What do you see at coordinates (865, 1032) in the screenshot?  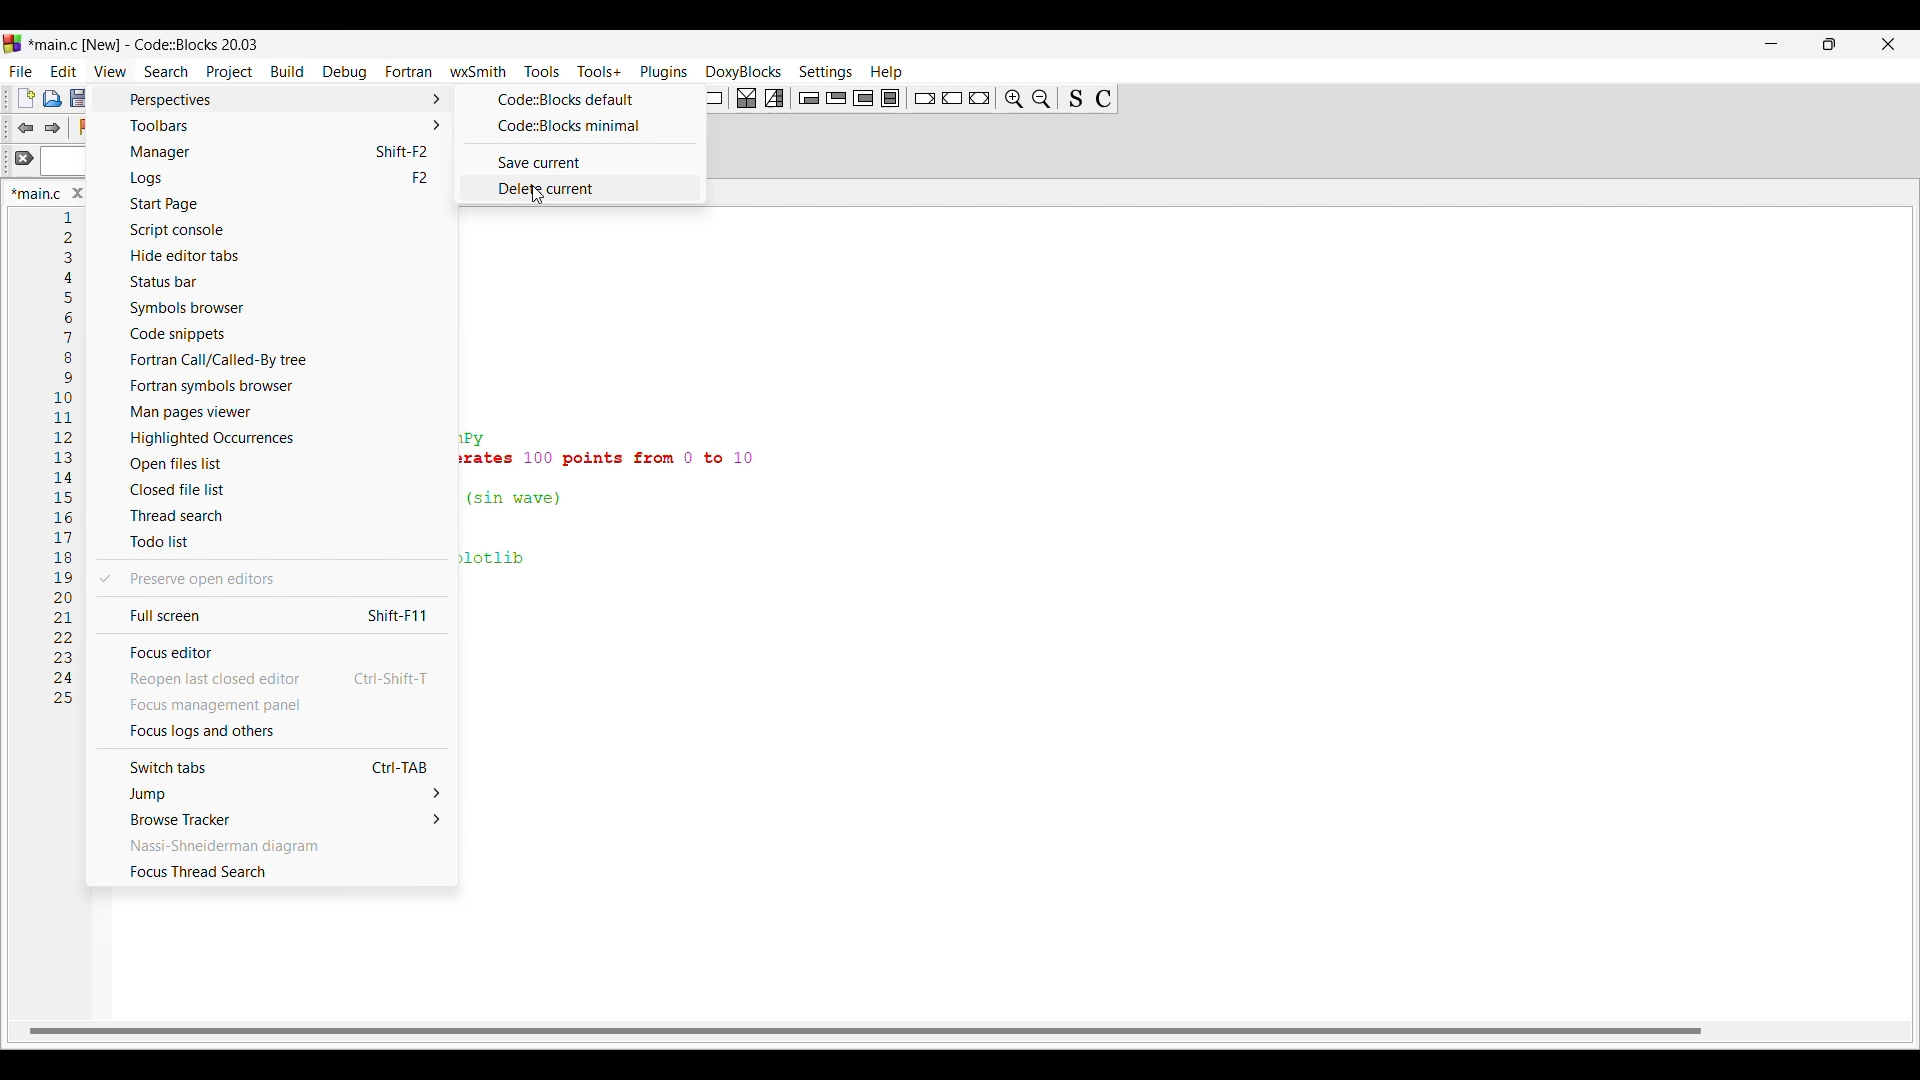 I see `Horizontal slide bar` at bounding box center [865, 1032].